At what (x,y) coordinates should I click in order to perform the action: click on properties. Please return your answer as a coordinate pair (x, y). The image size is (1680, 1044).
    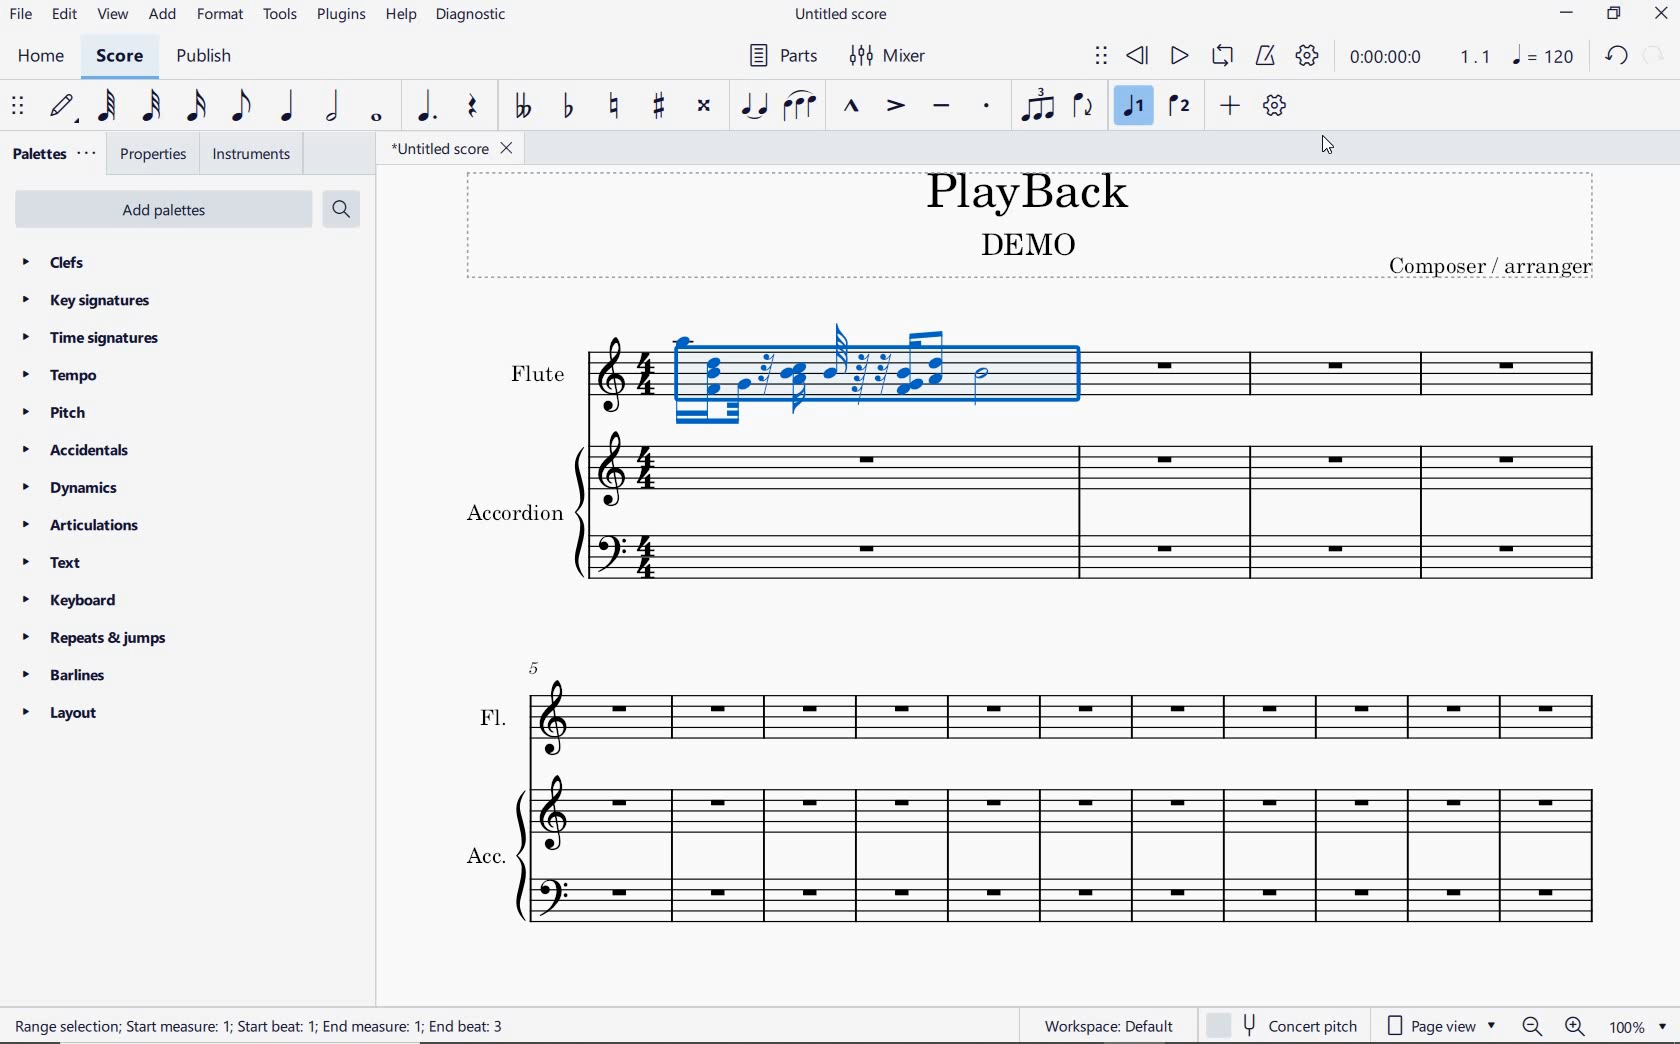
    Looking at the image, I should click on (157, 155).